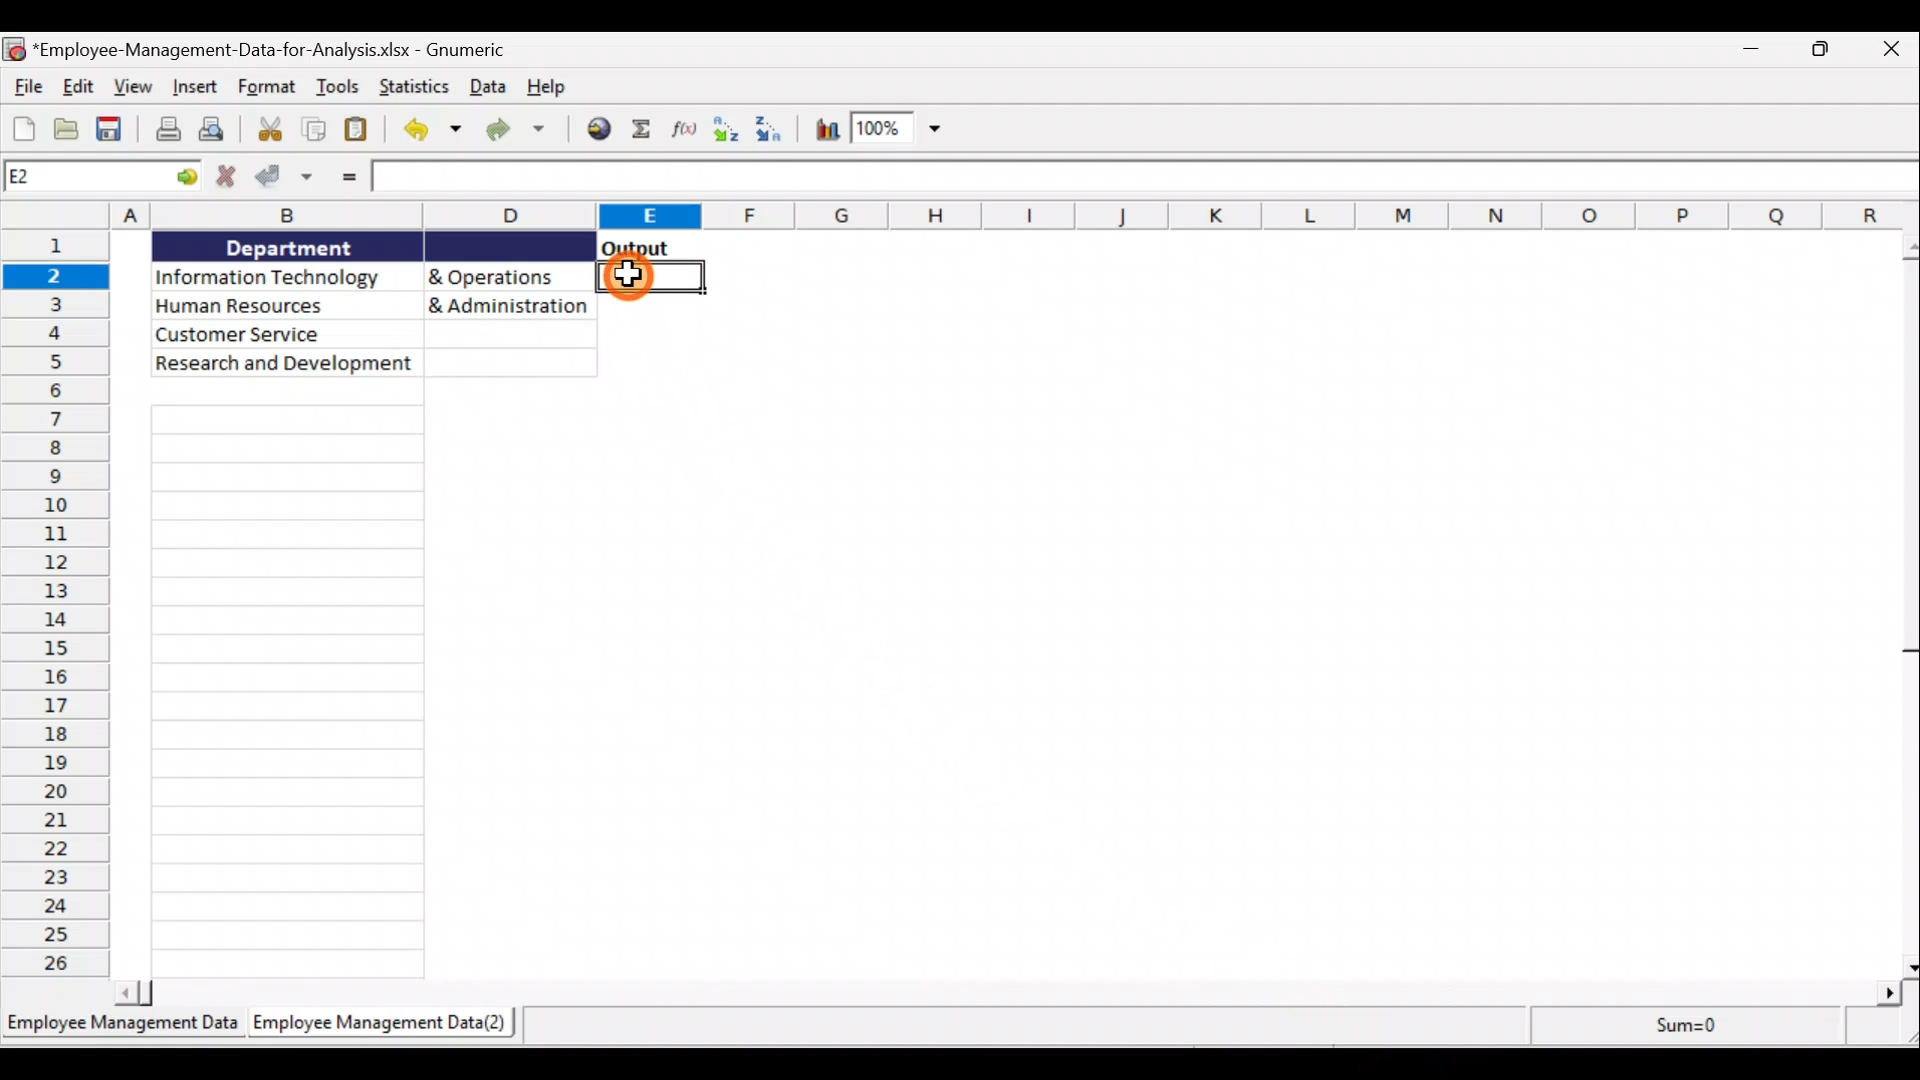  What do you see at coordinates (387, 1025) in the screenshot?
I see `Sheet 2` at bounding box center [387, 1025].